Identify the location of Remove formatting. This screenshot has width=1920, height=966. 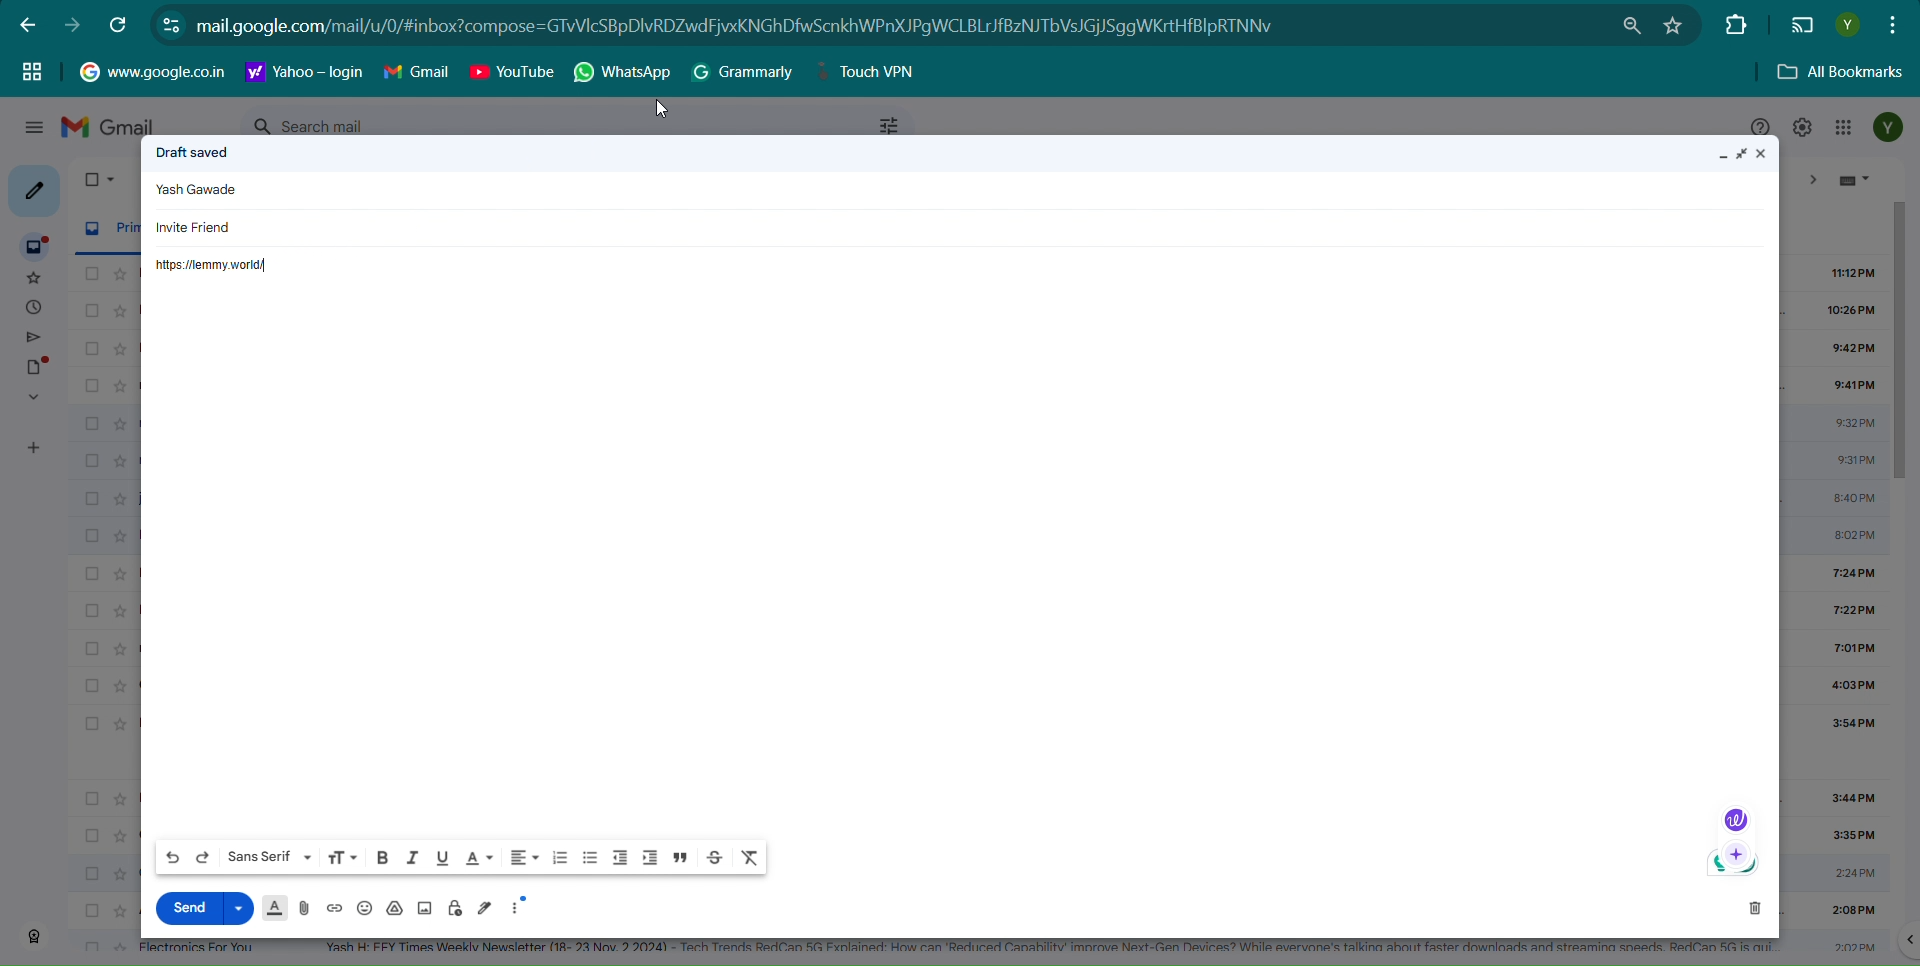
(751, 857).